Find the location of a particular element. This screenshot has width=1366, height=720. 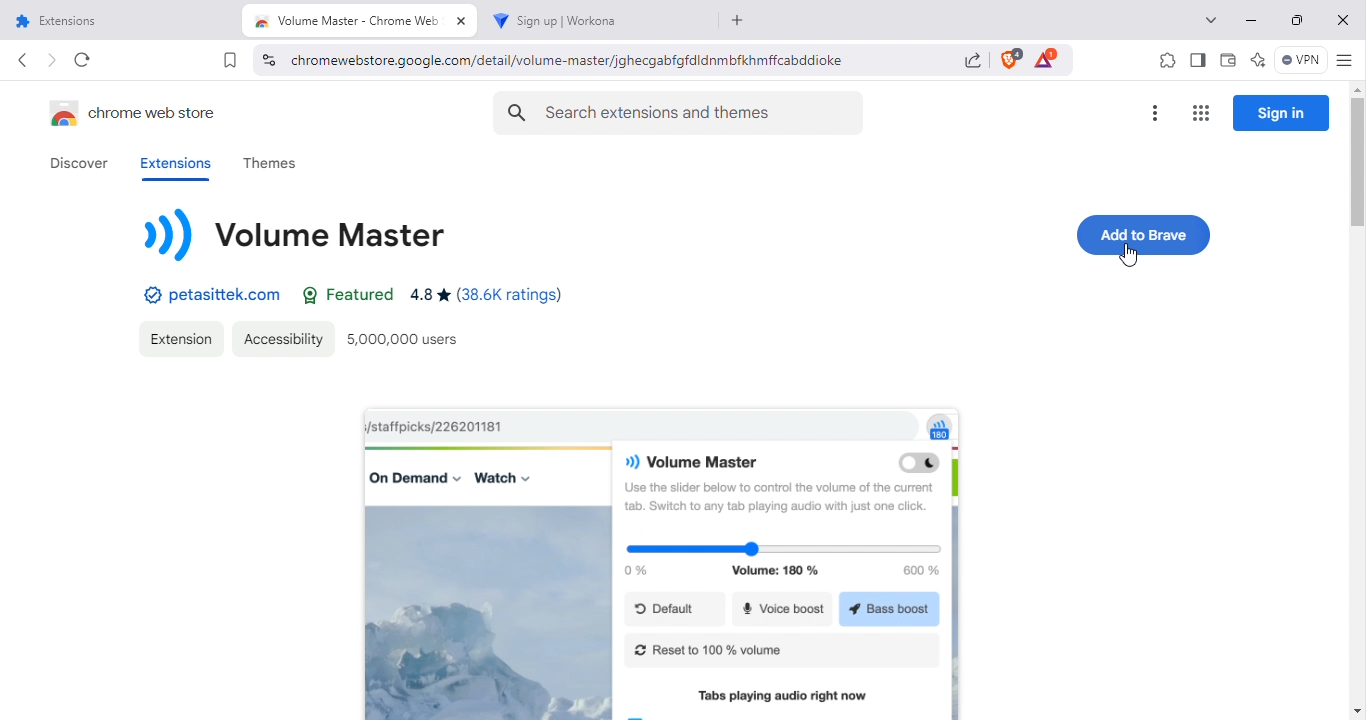

Accessibility is located at coordinates (283, 338).